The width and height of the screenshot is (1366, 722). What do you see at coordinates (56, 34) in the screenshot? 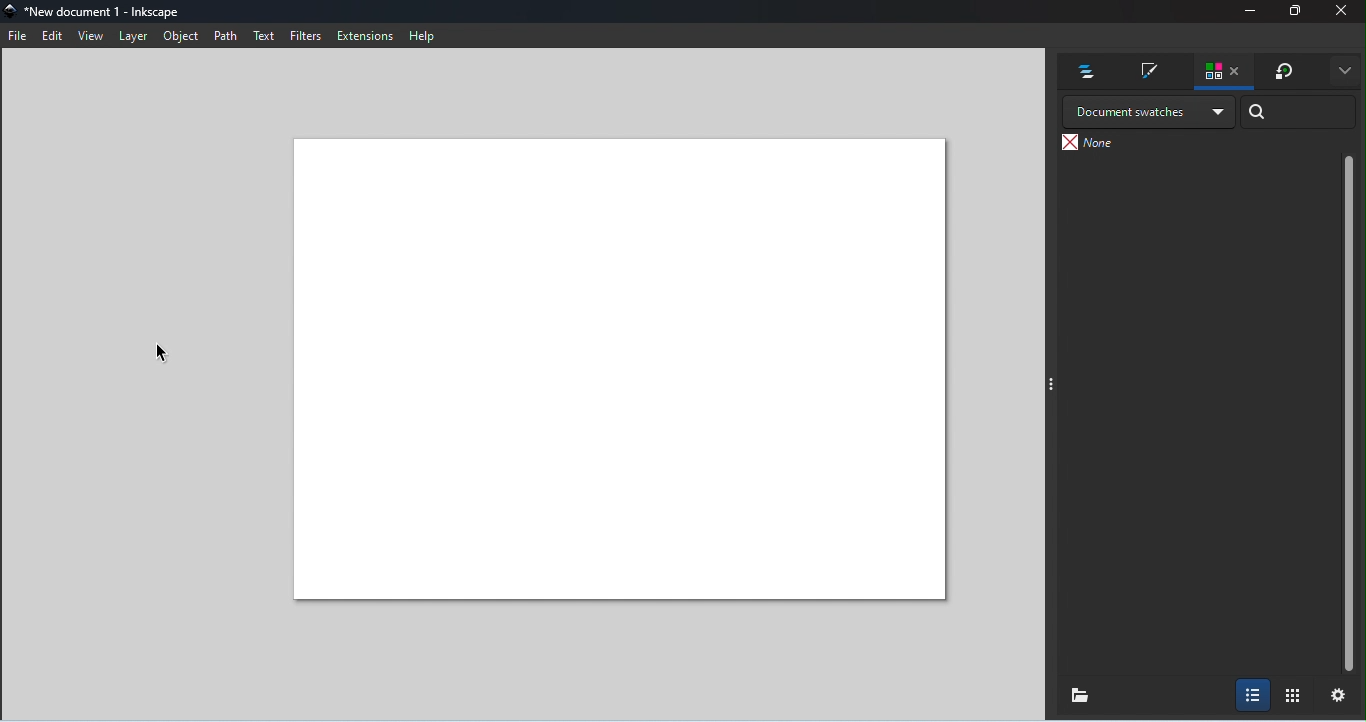
I see `Edit` at bounding box center [56, 34].